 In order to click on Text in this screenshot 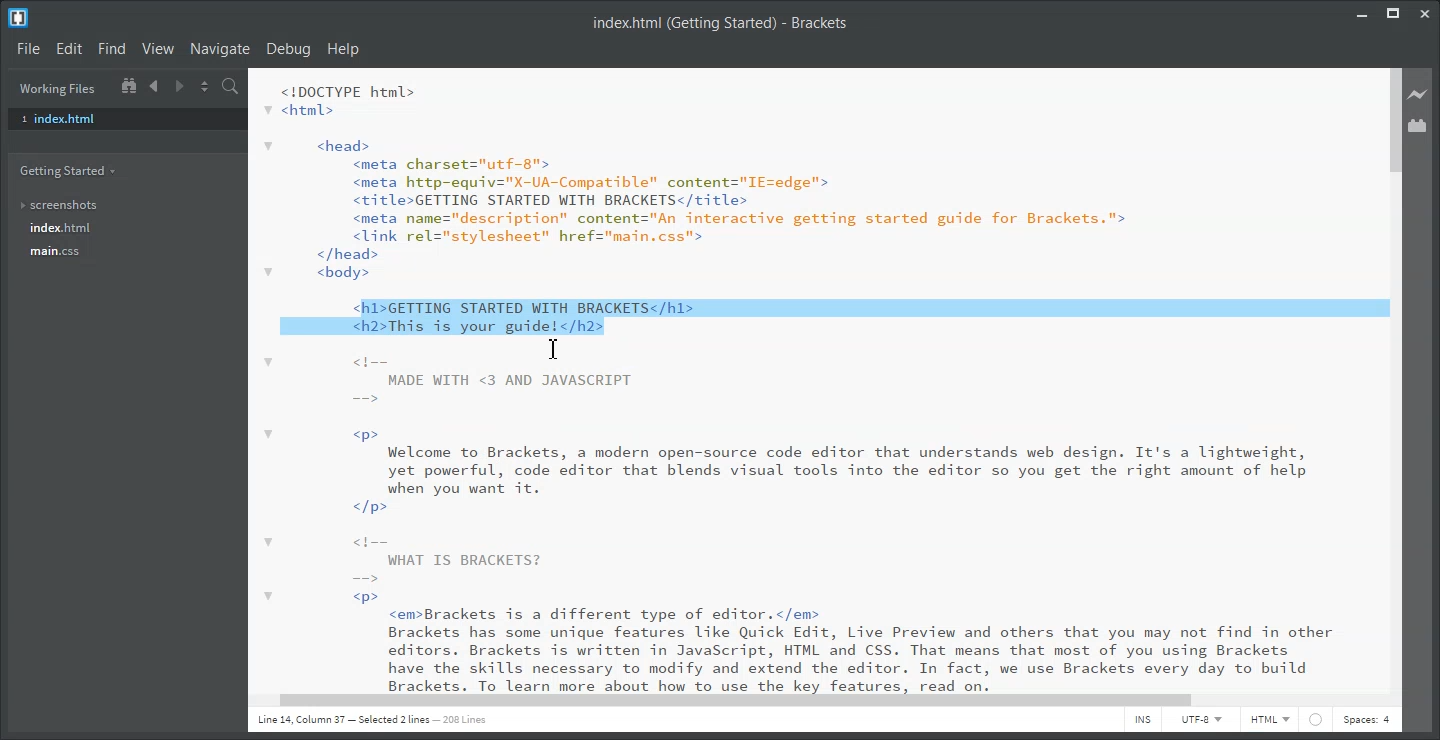, I will do `click(722, 24)`.